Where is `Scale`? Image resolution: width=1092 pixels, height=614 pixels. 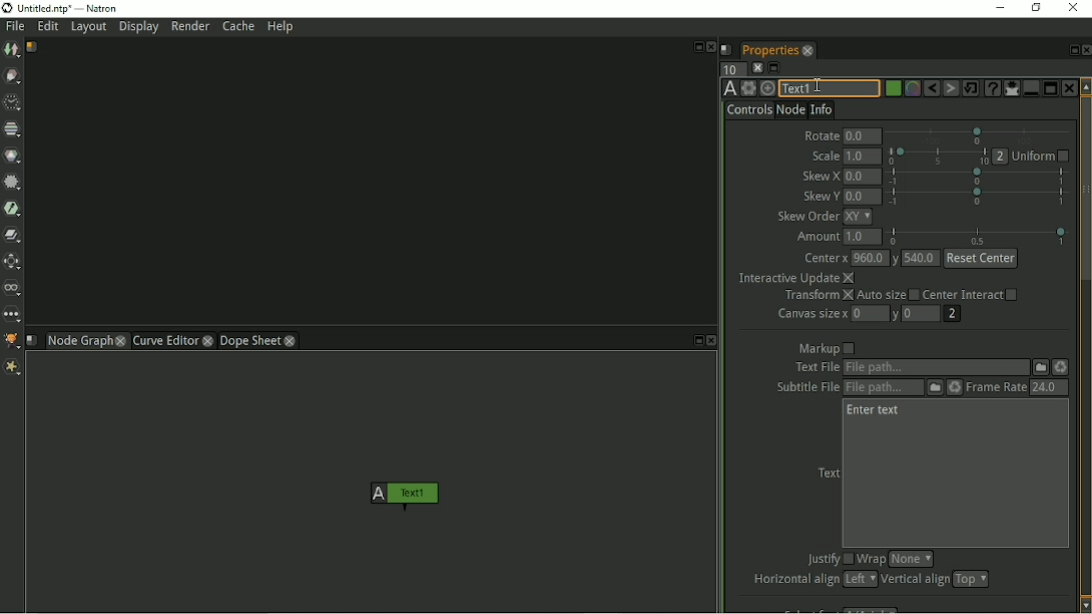 Scale is located at coordinates (823, 156).